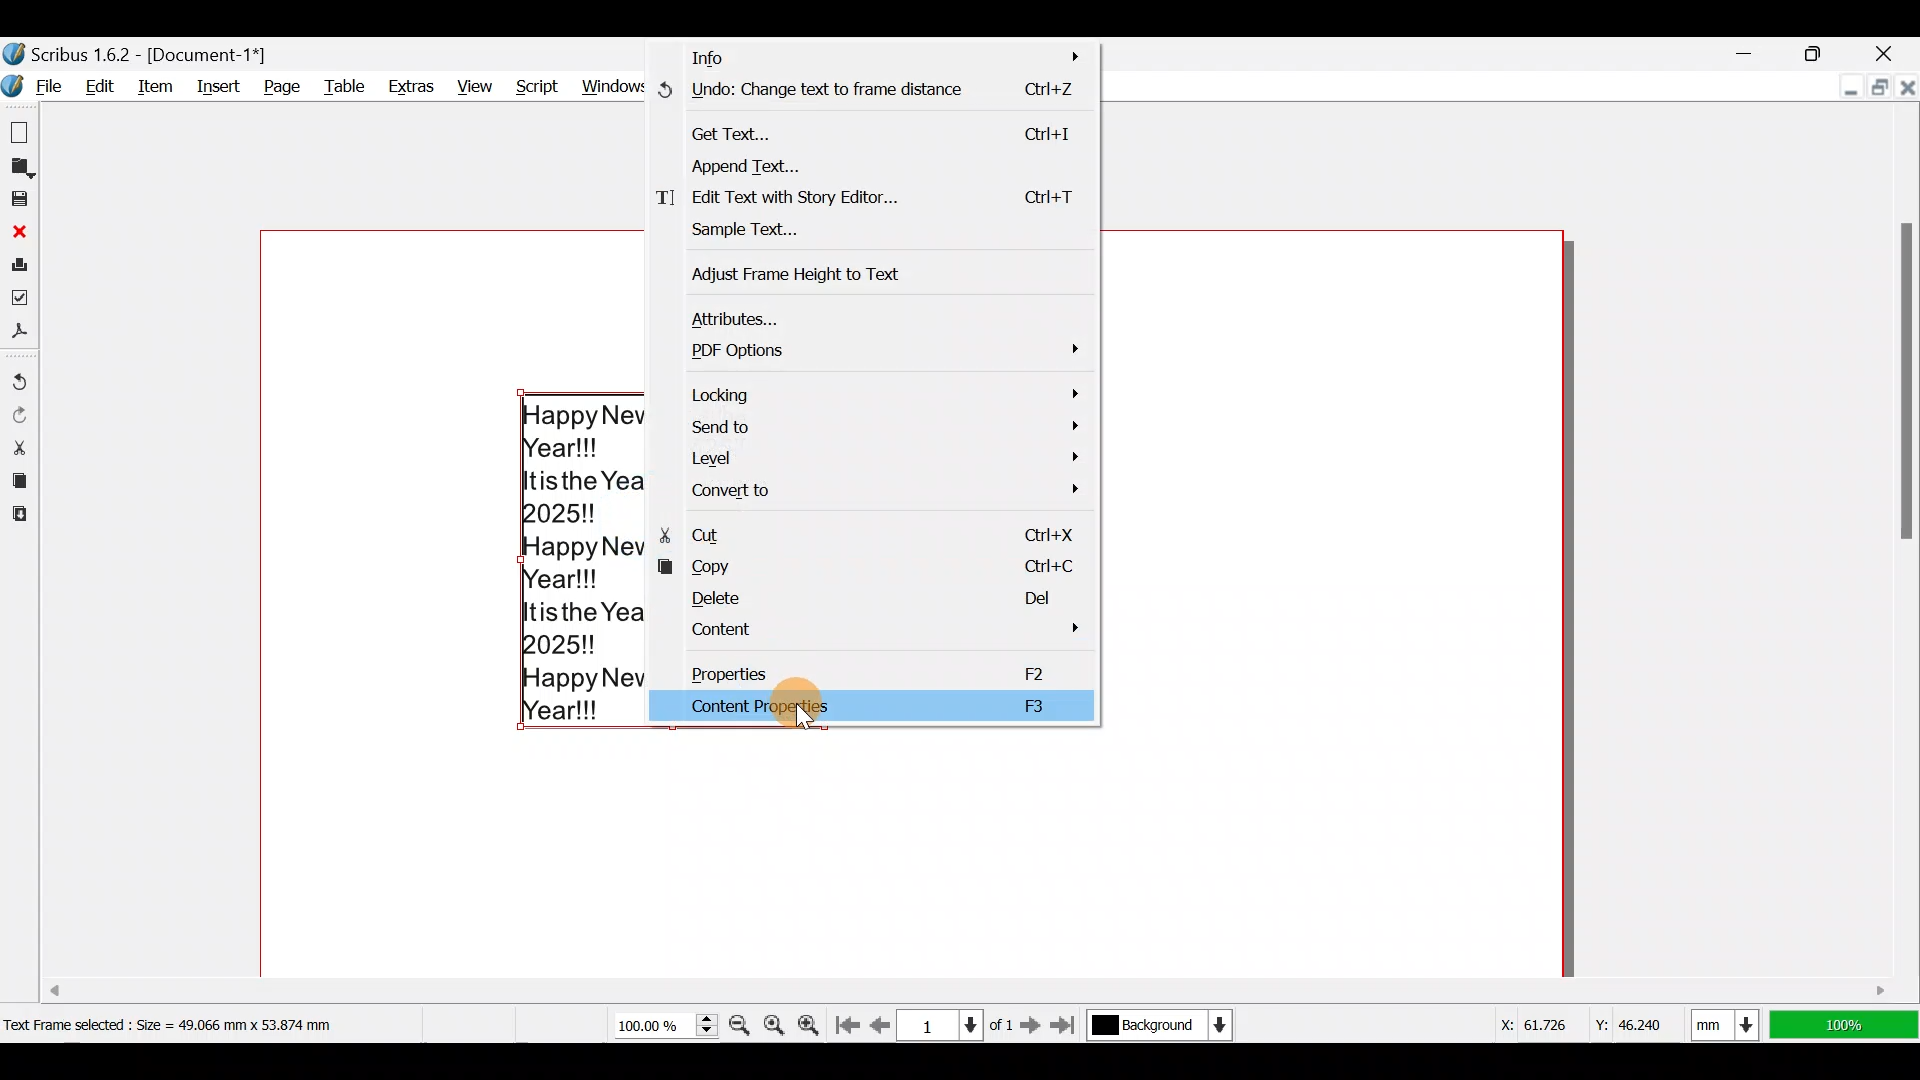  What do you see at coordinates (777, 1019) in the screenshot?
I see `Zoom to 100%` at bounding box center [777, 1019].